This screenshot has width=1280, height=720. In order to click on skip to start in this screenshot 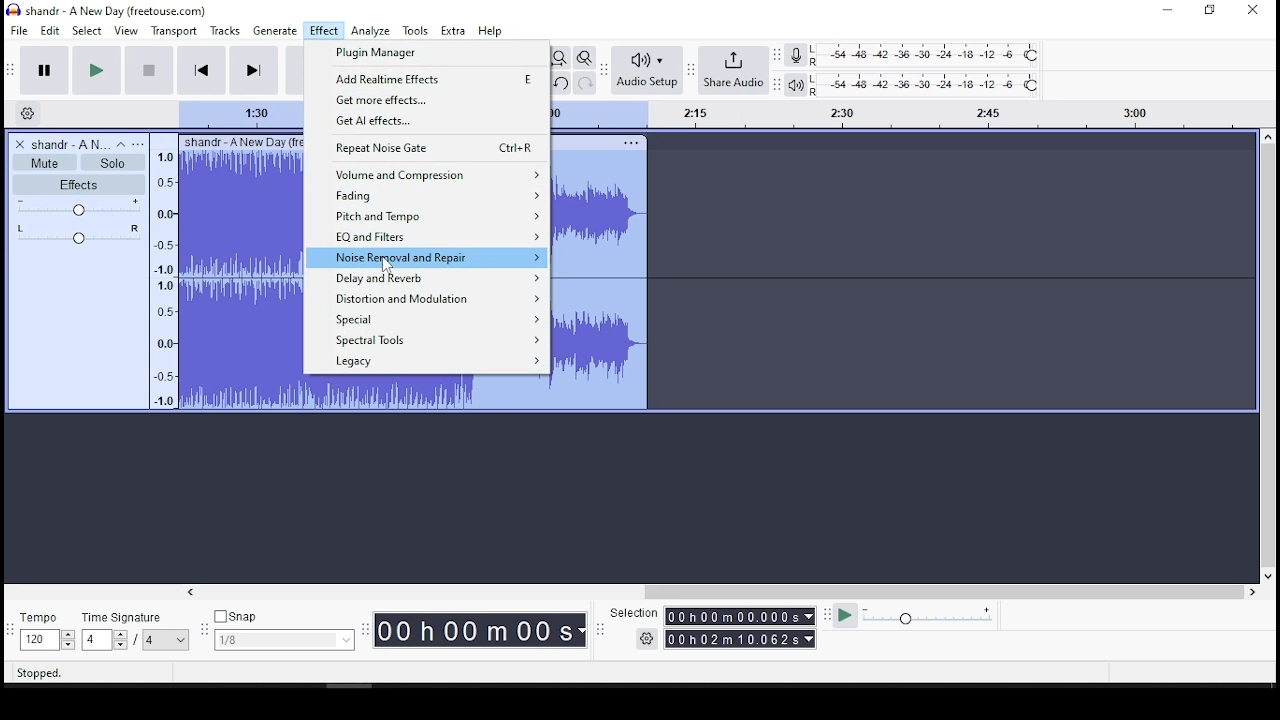, I will do `click(201, 70)`.